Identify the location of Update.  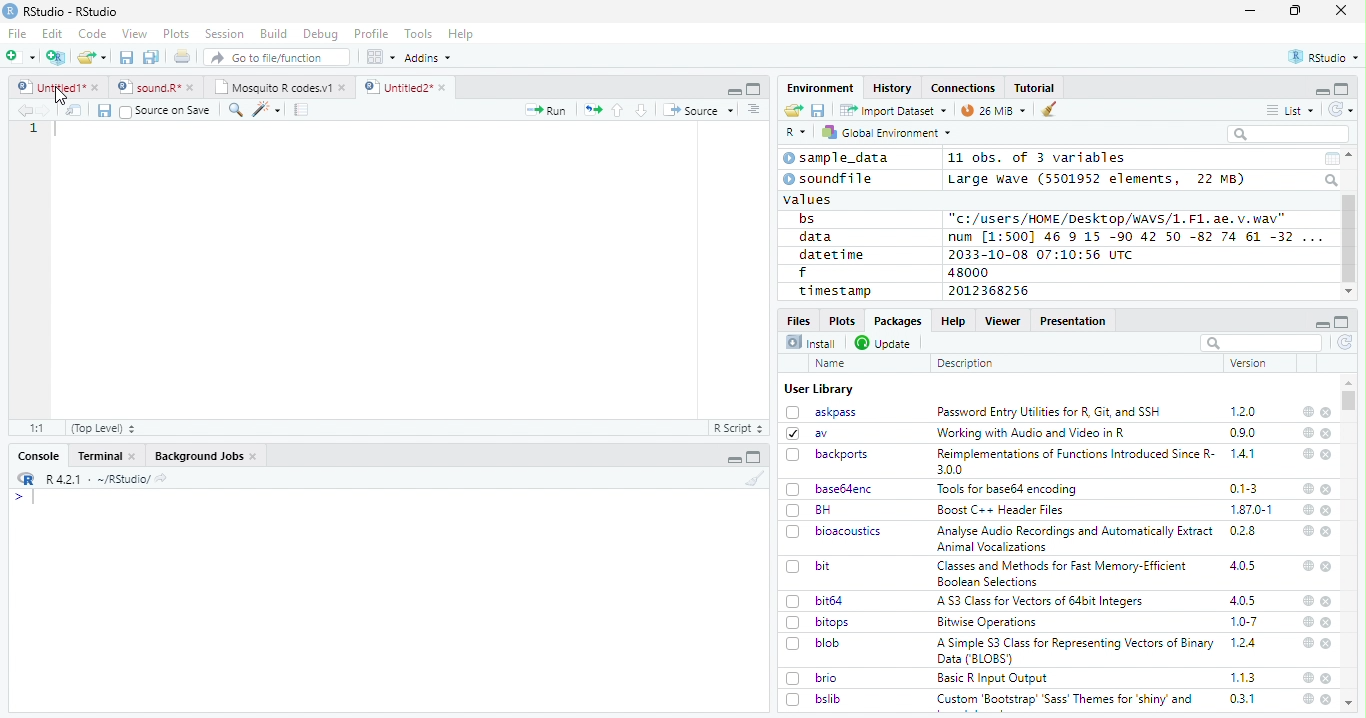
(885, 343).